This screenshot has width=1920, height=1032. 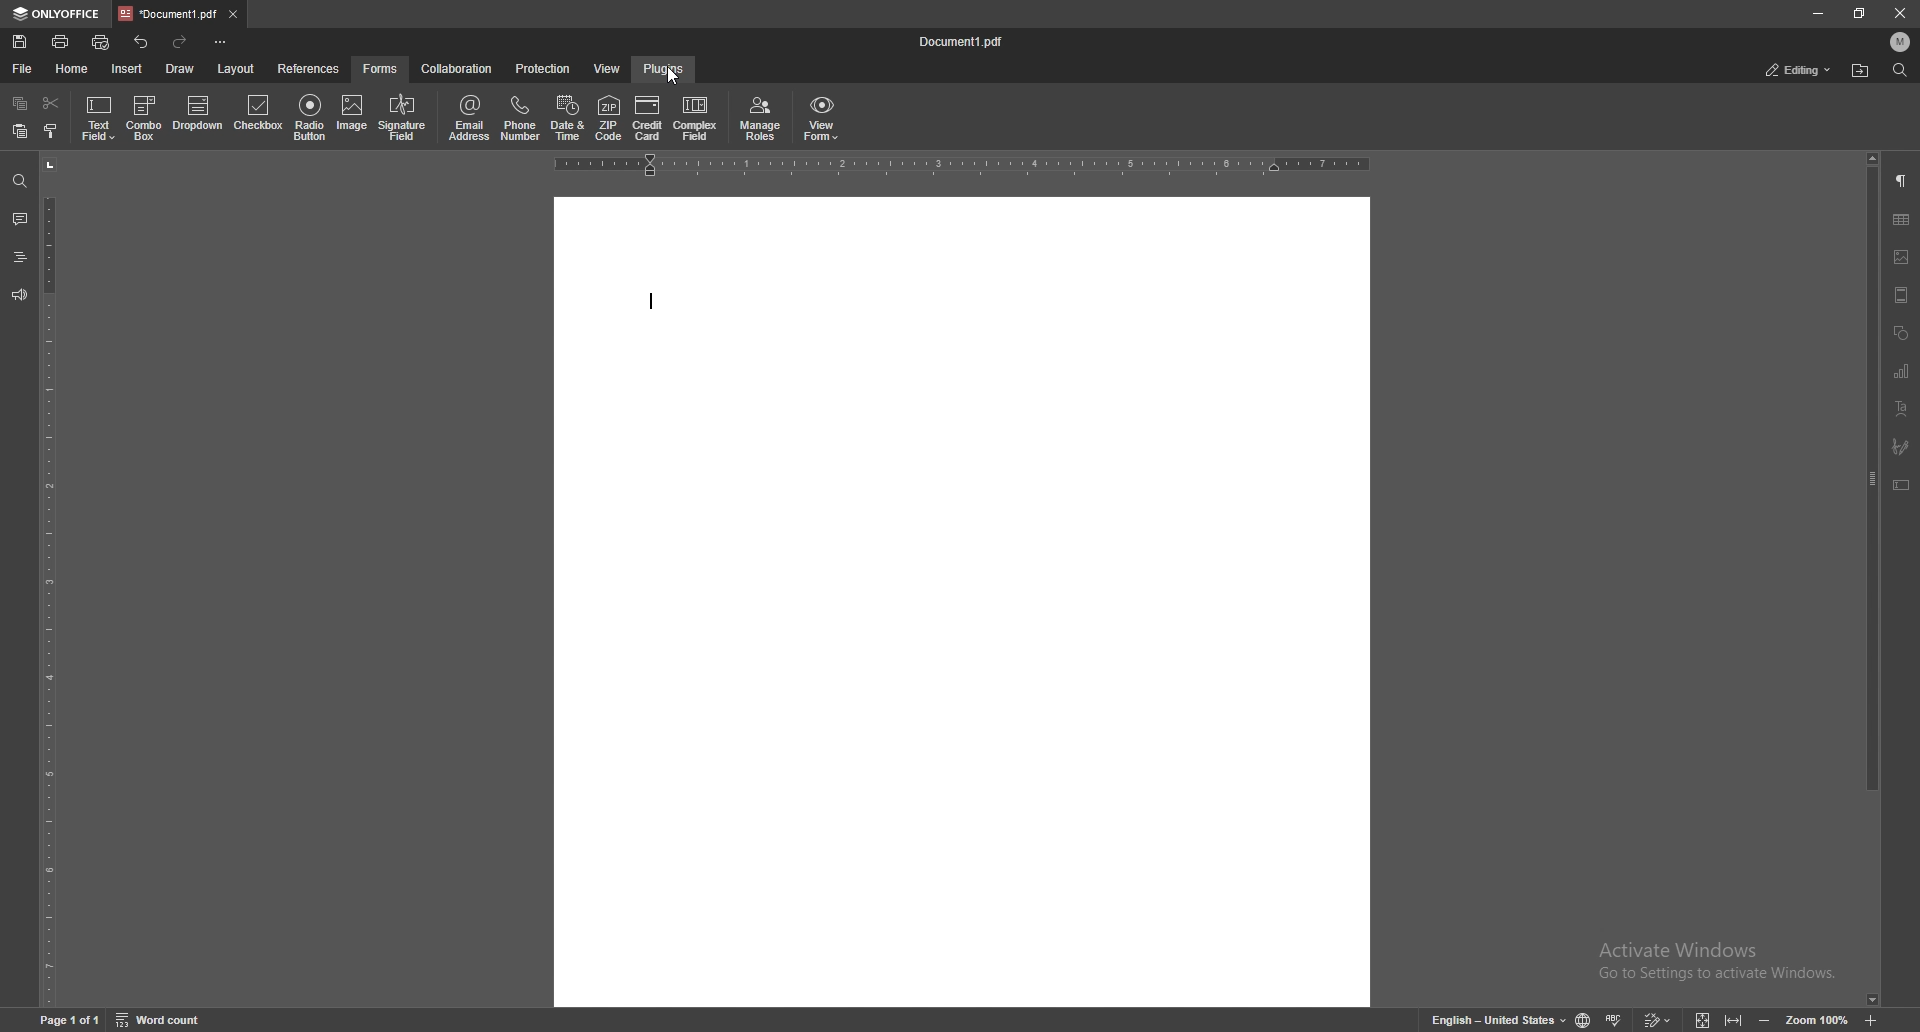 I want to click on save, so click(x=20, y=42).